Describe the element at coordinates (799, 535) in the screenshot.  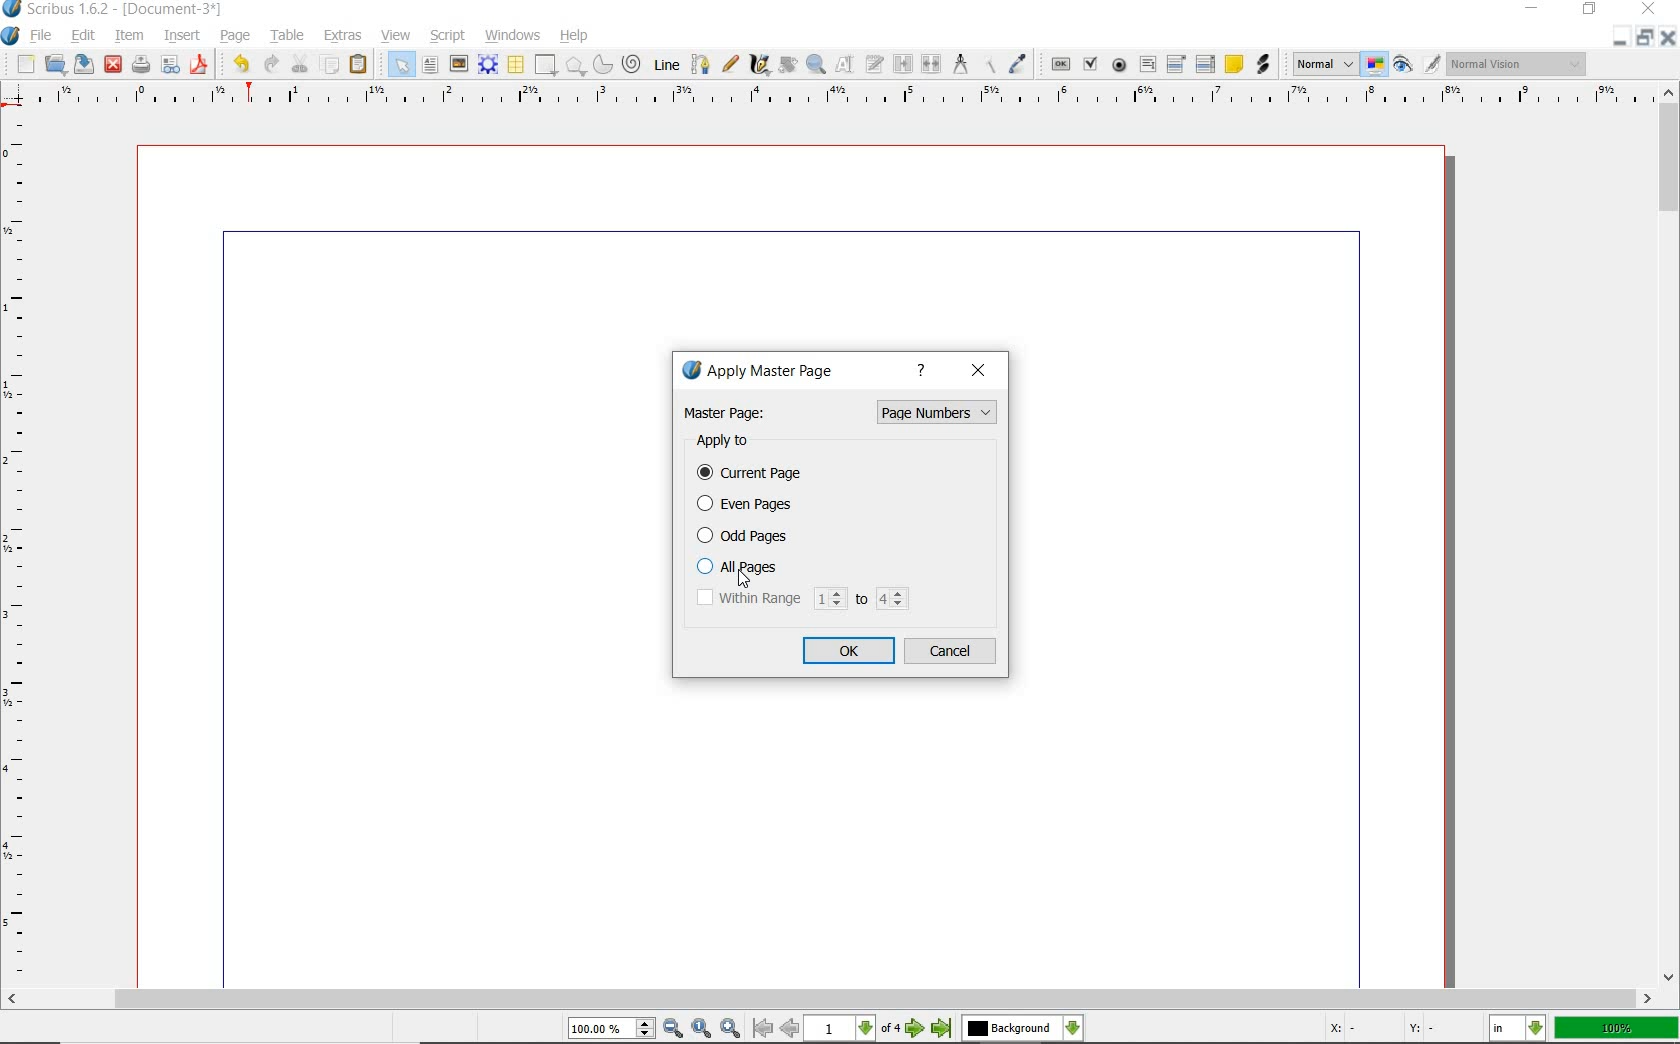
I see `odd pages` at that location.